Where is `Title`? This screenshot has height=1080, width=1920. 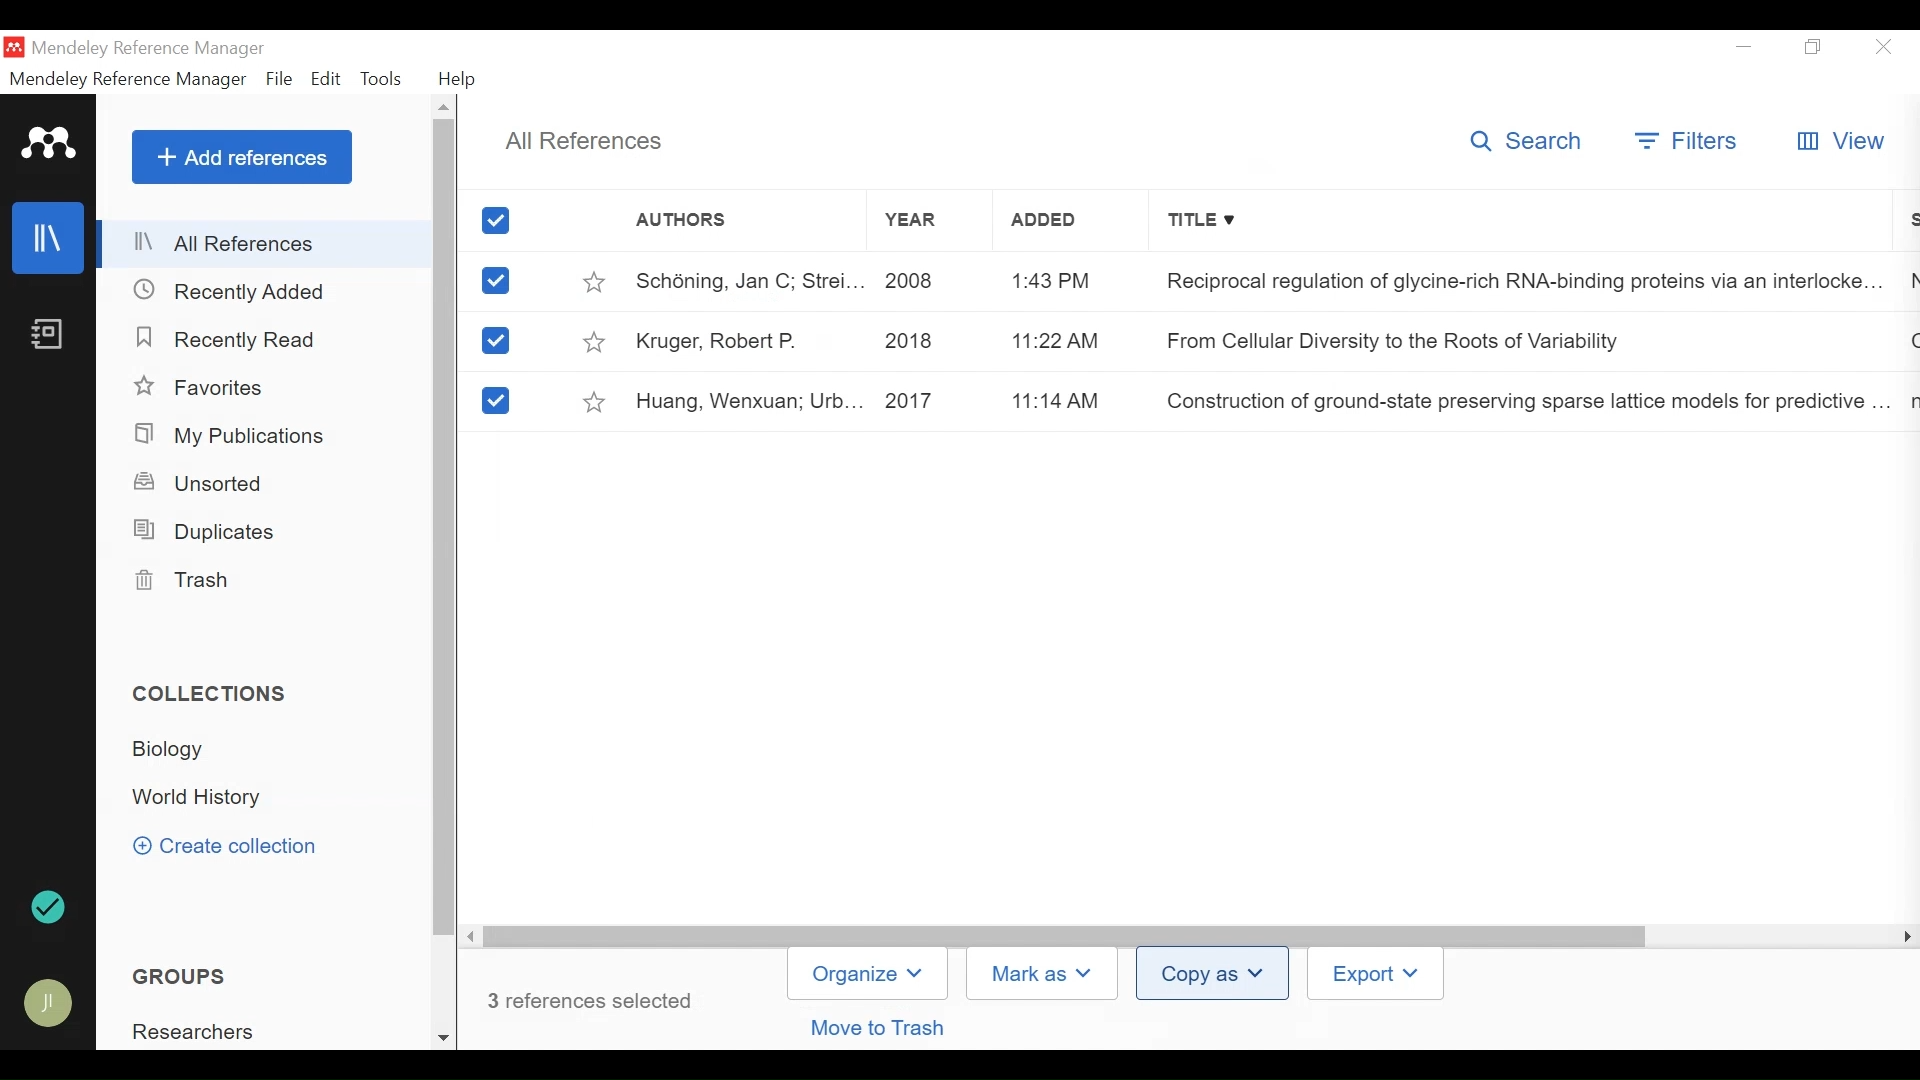
Title is located at coordinates (1516, 224).